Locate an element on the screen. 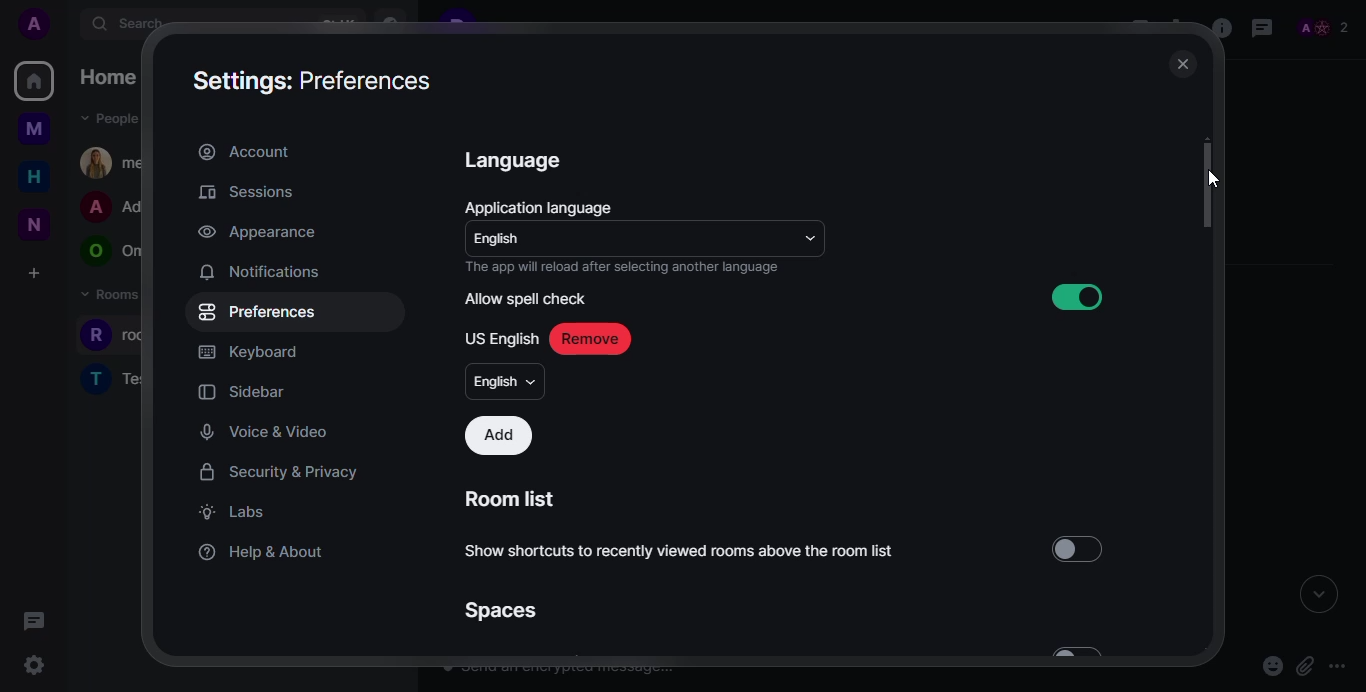 The height and width of the screenshot is (692, 1366). home is located at coordinates (35, 81).